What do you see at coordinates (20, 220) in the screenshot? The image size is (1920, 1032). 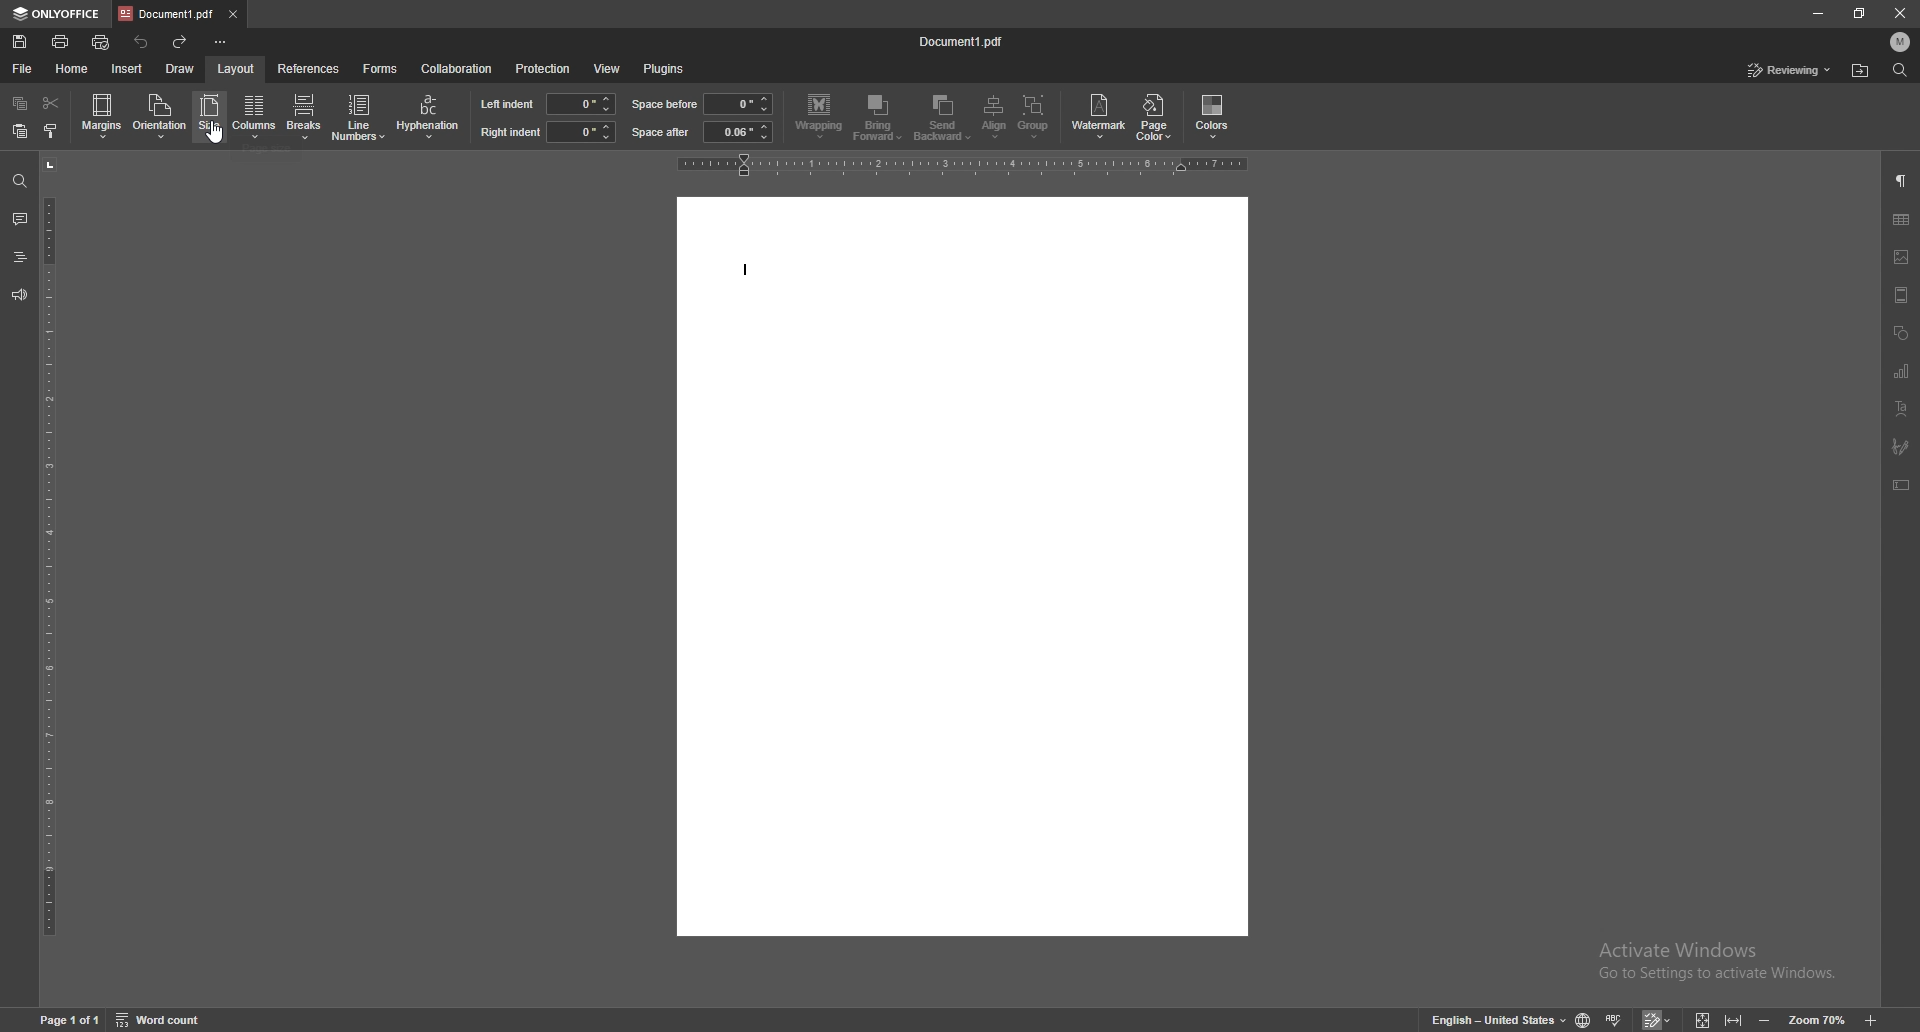 I see `comment` at bounding box center [20, 220].